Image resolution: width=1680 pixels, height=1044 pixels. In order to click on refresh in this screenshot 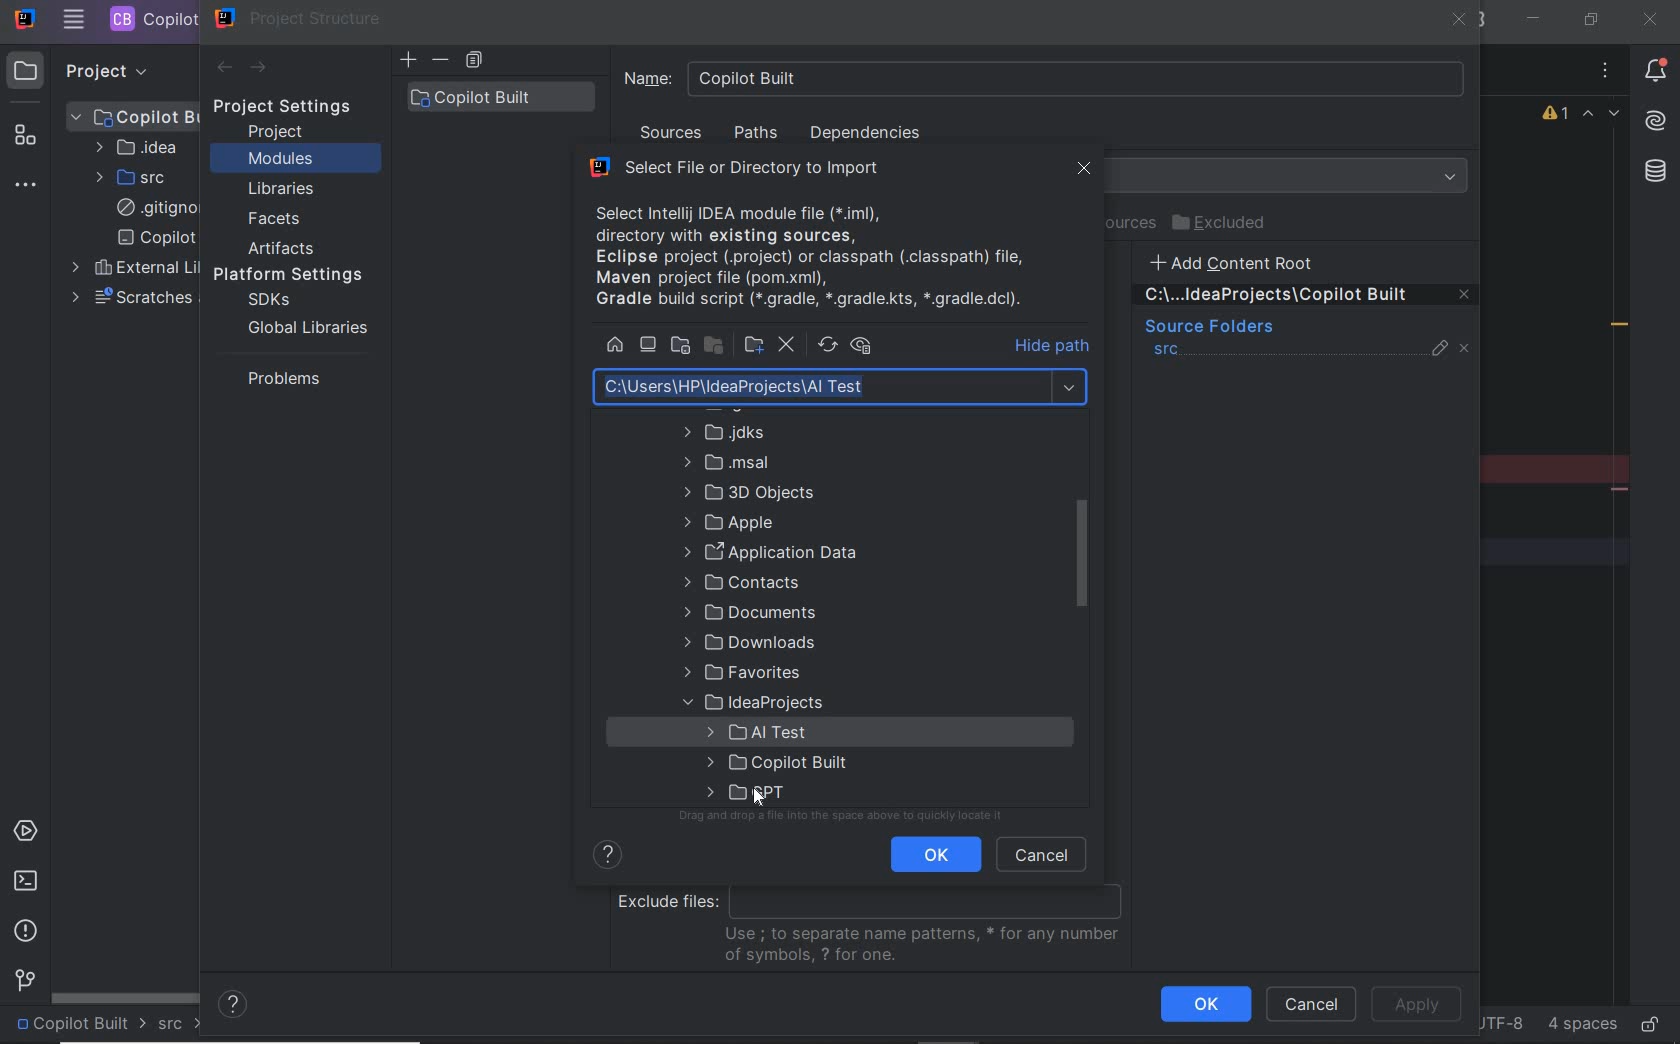, I will do `click(828, 345)`.